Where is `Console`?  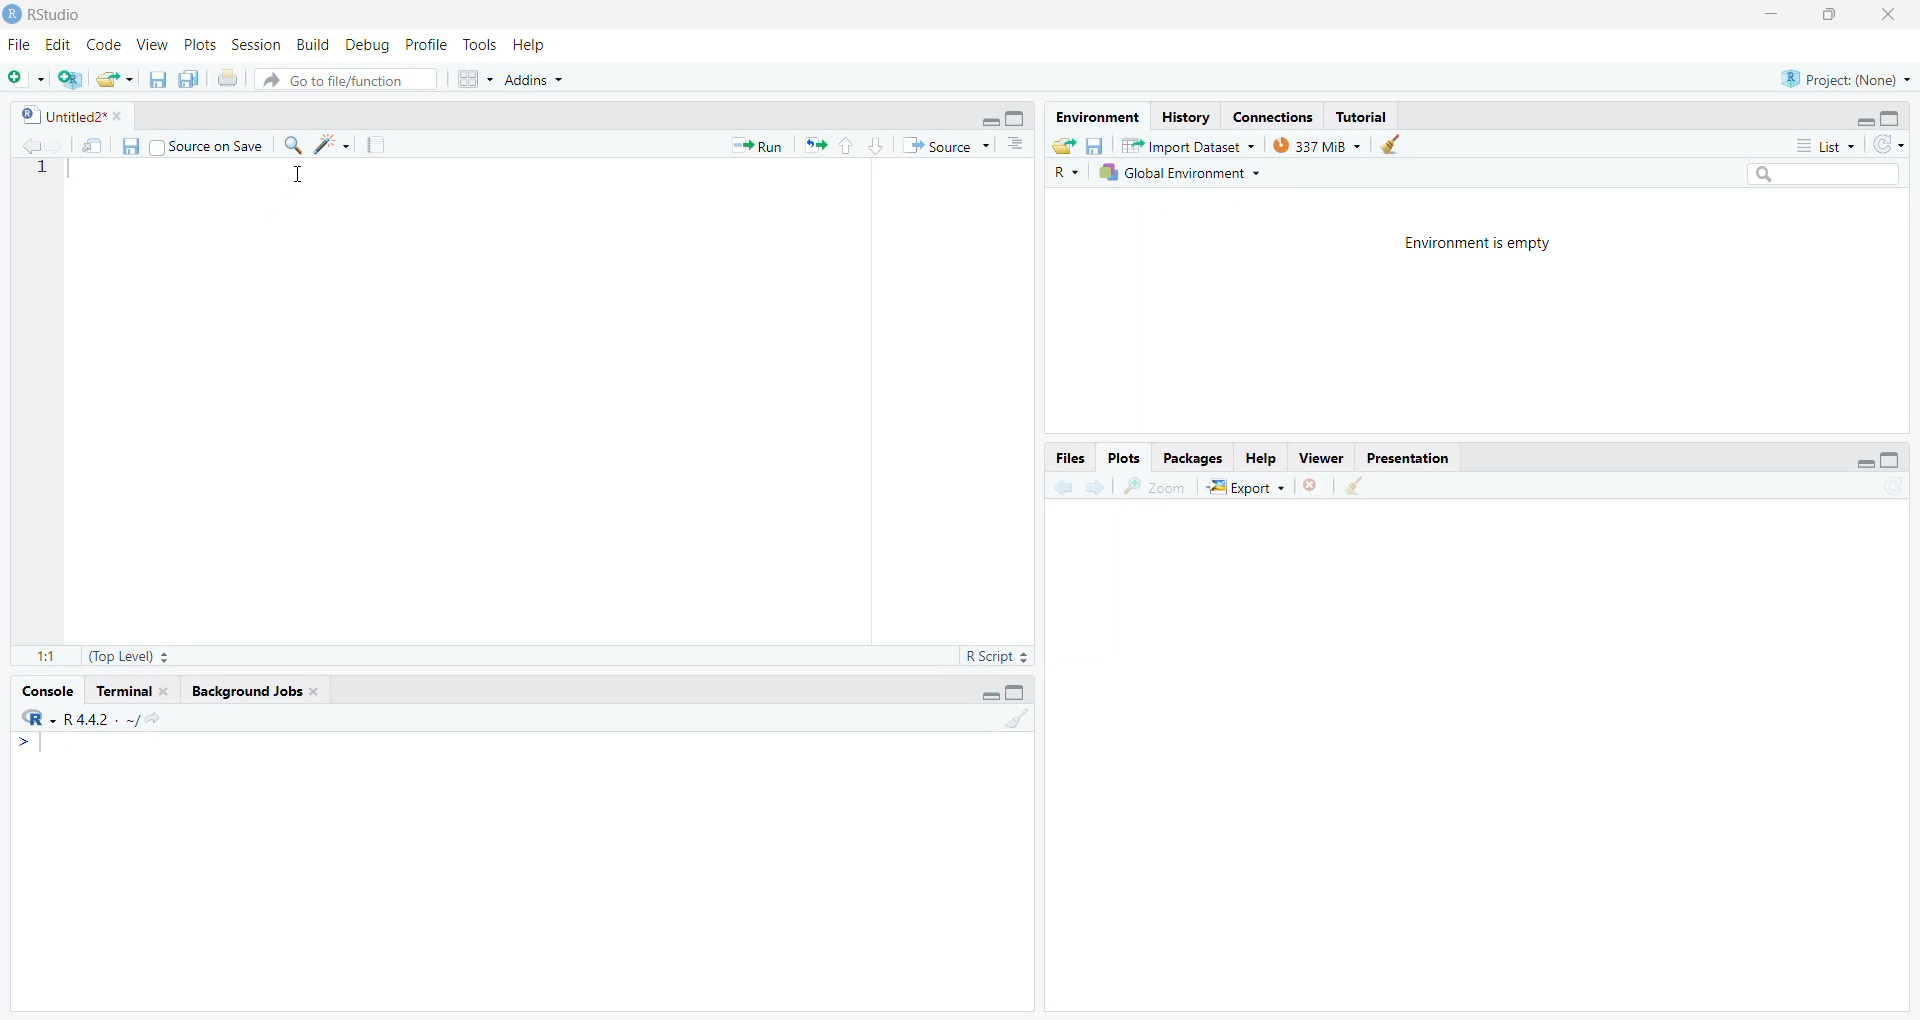
Console is located at coordinates (44, 695).